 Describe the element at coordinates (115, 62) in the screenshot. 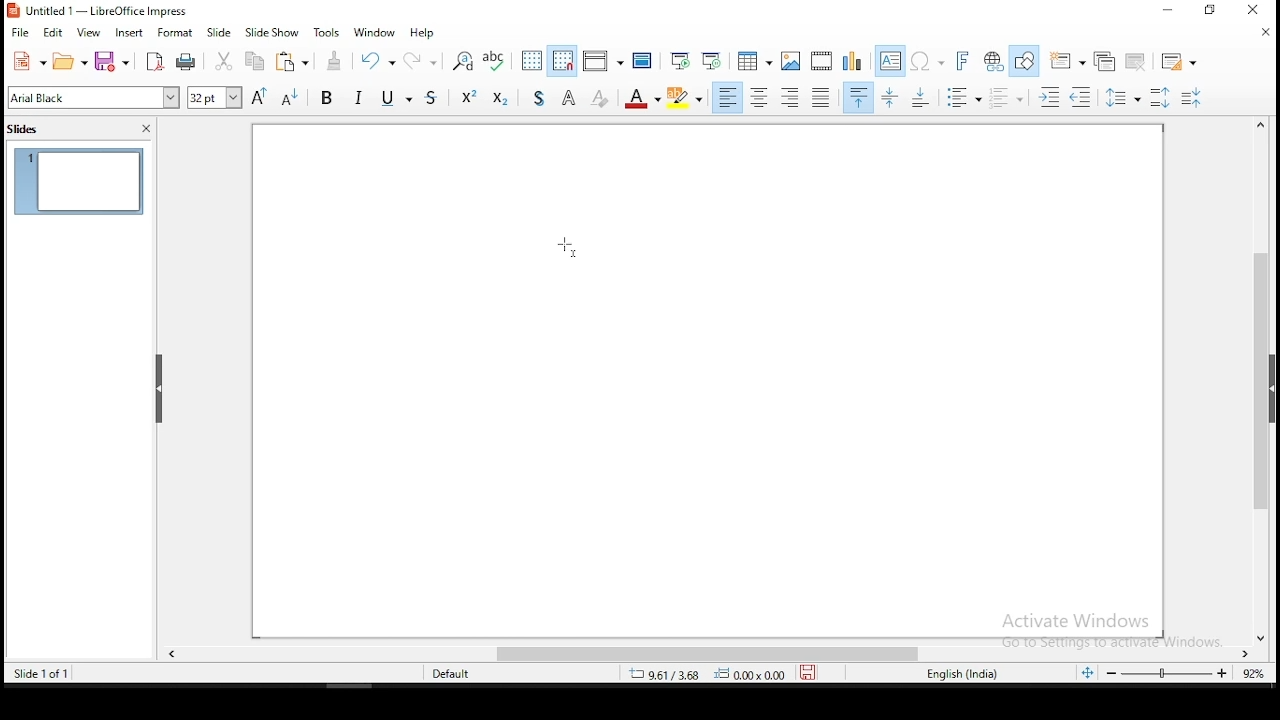

I see `save` at that location.